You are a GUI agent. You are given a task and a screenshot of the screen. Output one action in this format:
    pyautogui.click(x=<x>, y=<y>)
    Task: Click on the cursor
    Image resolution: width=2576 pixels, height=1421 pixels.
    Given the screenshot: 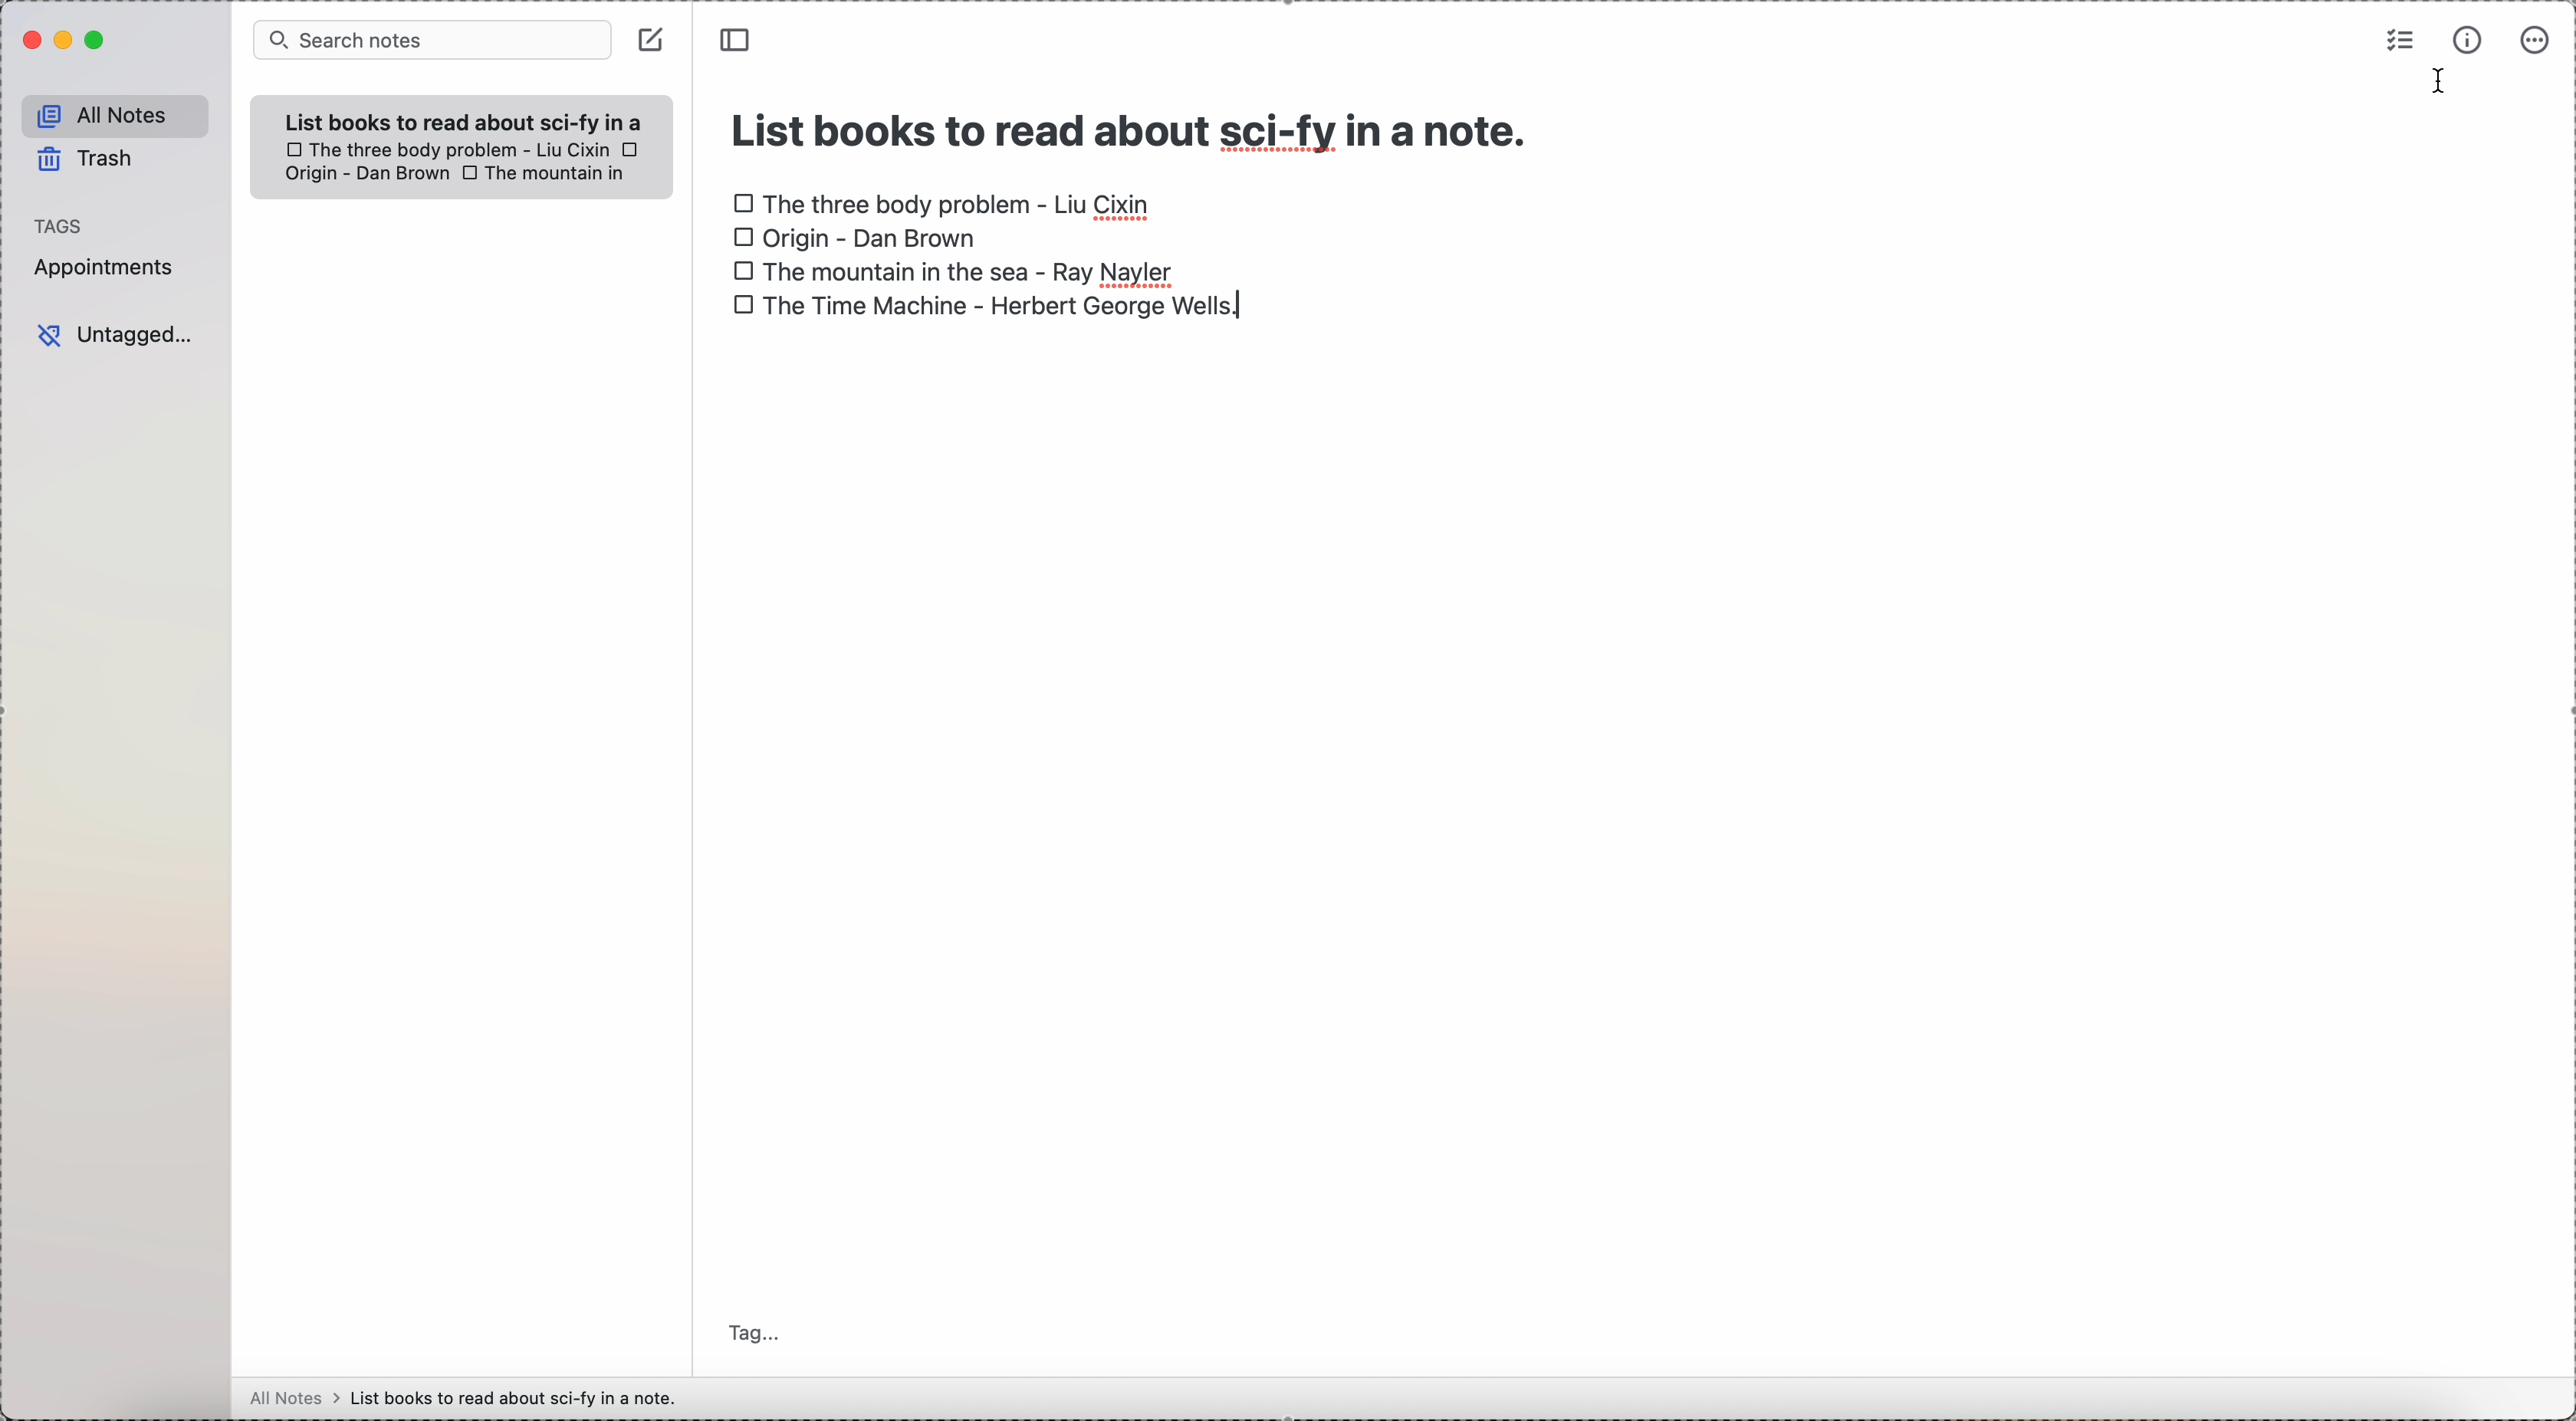 What is the action you would take?
    pyautogui.click(x=2439, y=85)
    